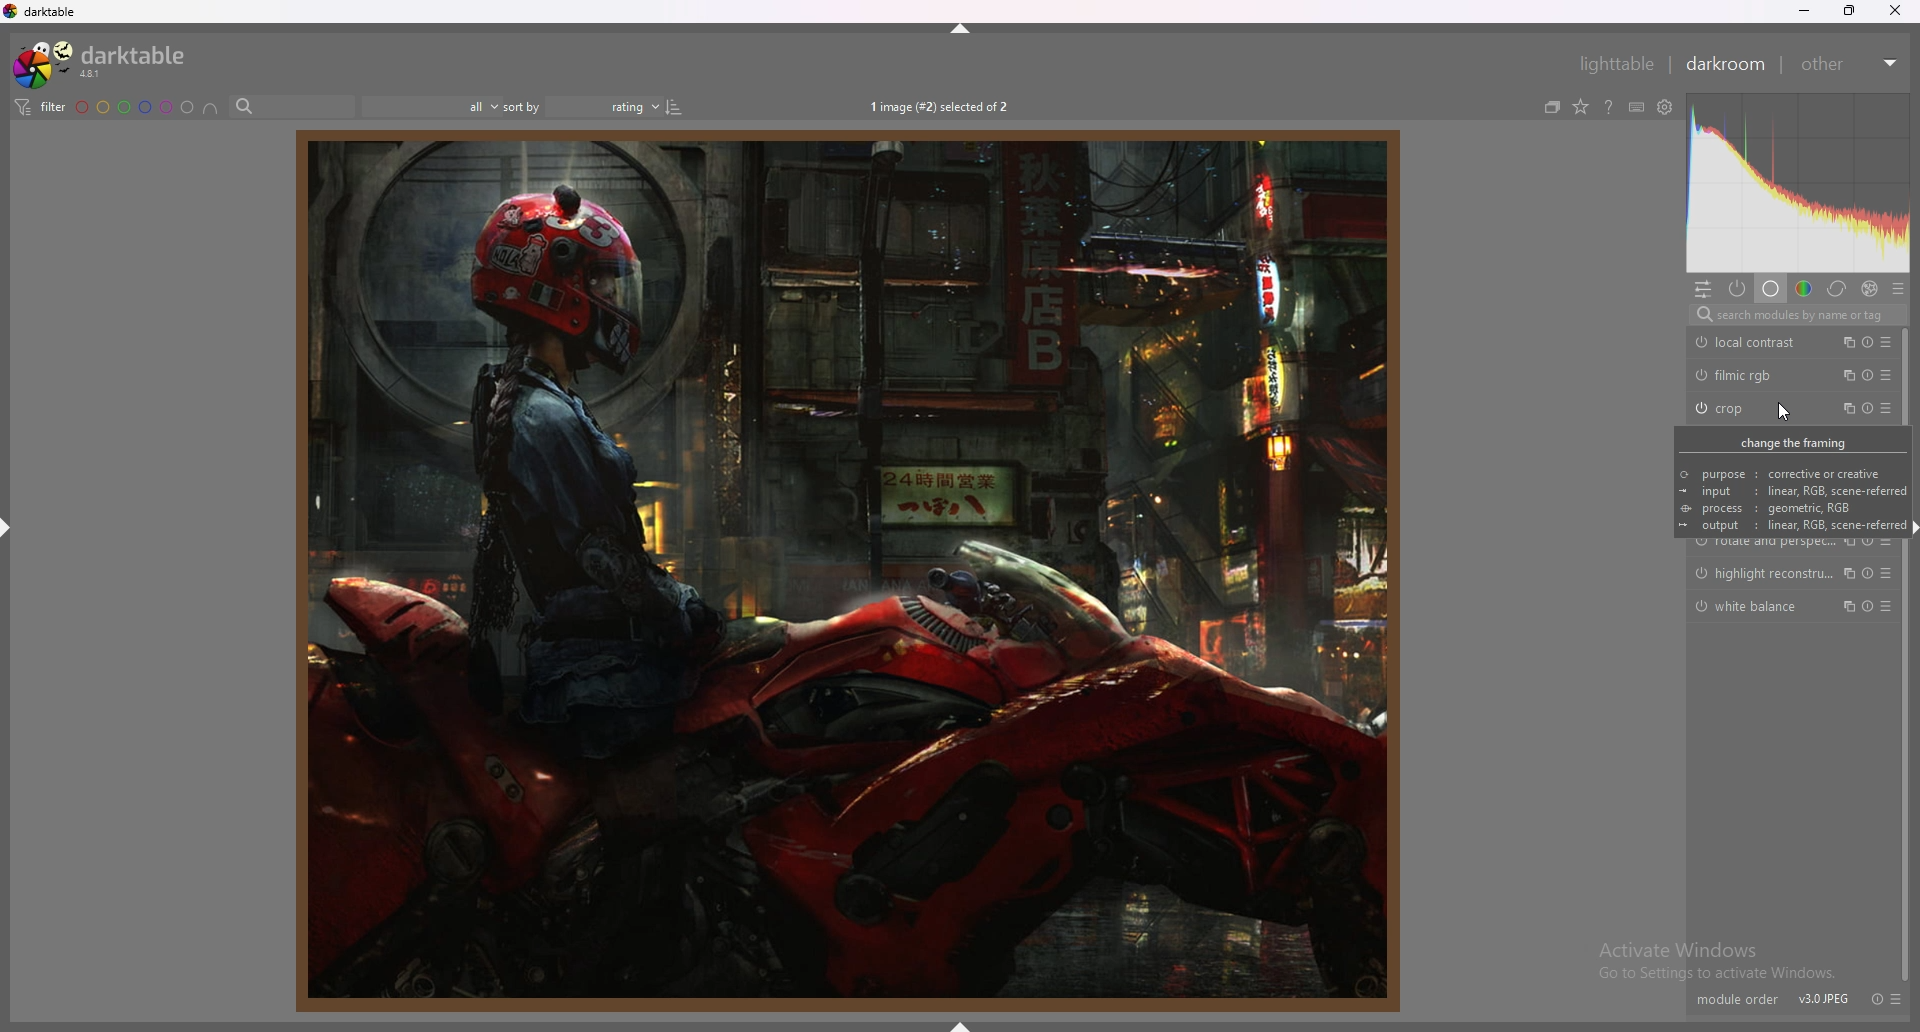 This screenshot has height=1032, width=1920. What do you see at coordinates (1879, 1000) in the screenshot?
I see `reset` at bounding box center [1879, 1000].